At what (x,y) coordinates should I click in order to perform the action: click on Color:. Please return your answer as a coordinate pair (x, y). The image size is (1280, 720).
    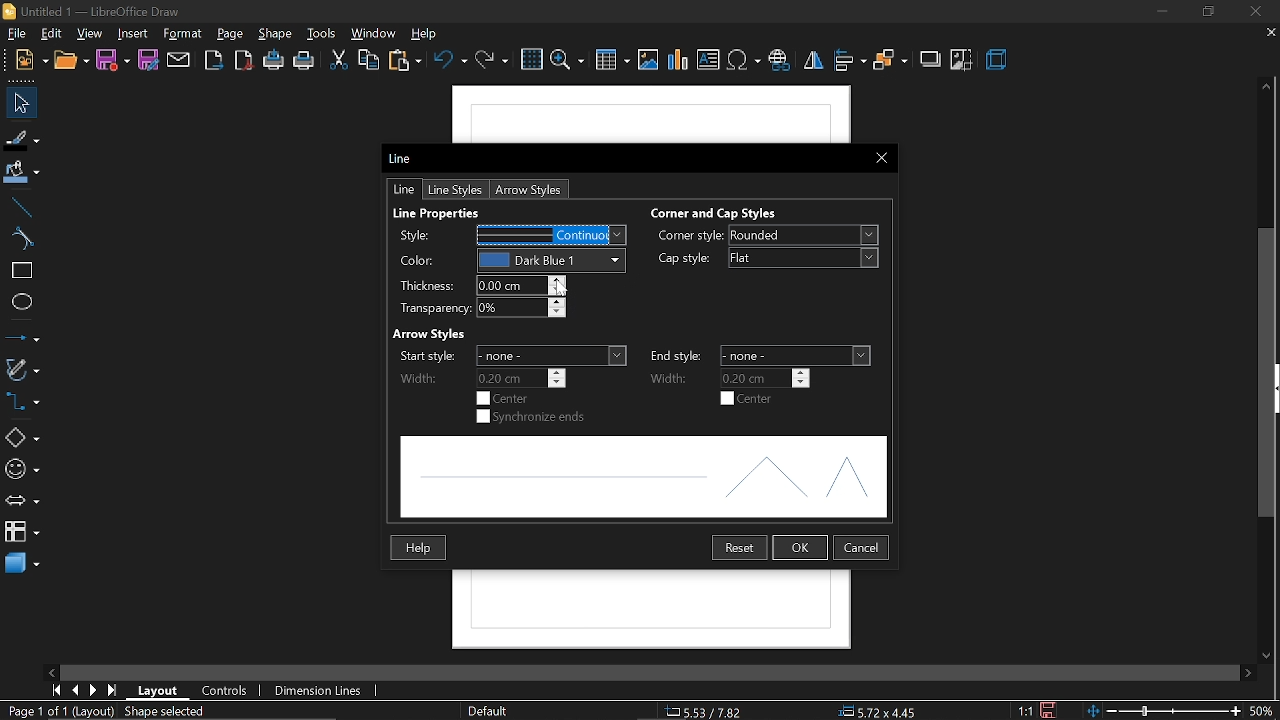
    Looking at the image, I should click on (420, 262).